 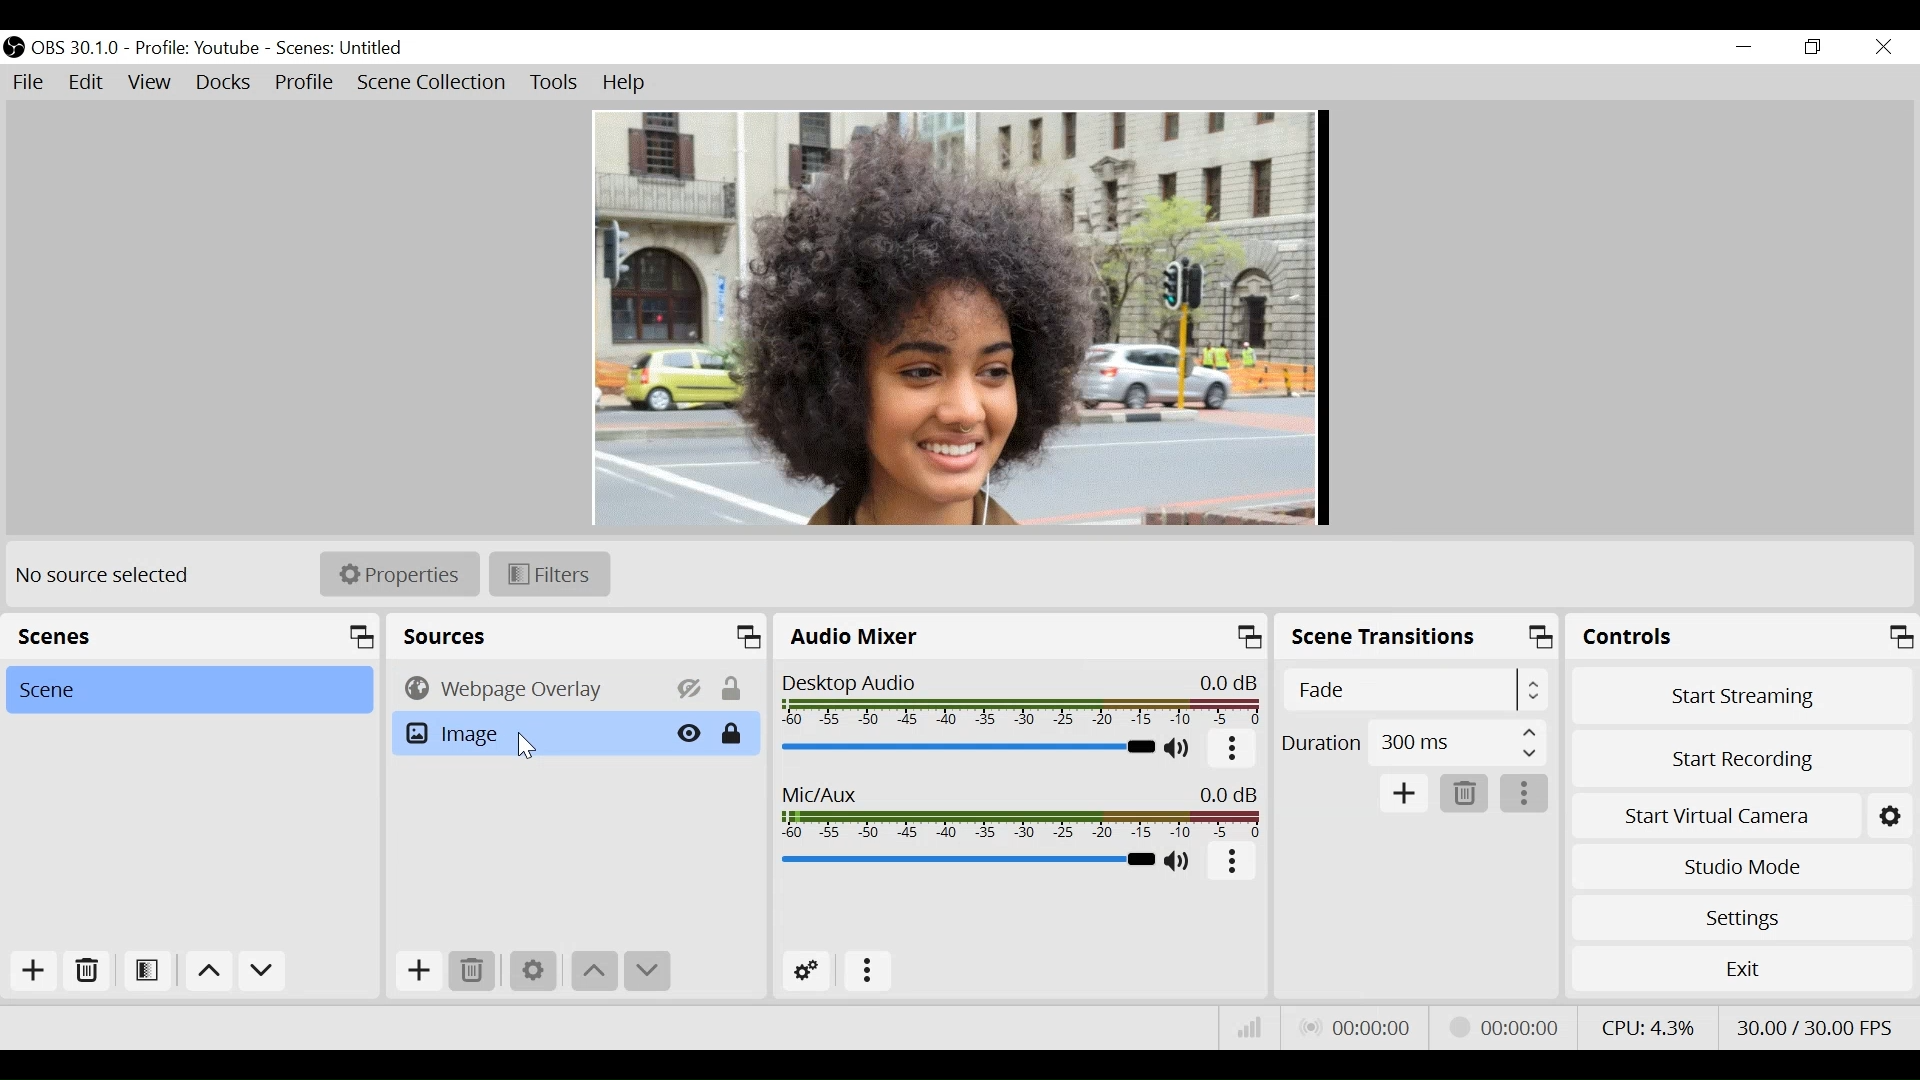 What do you see at coordinates (1741, 868) in the screenshot?
I see `Studio Mode` at bounding box center [1741, 868].